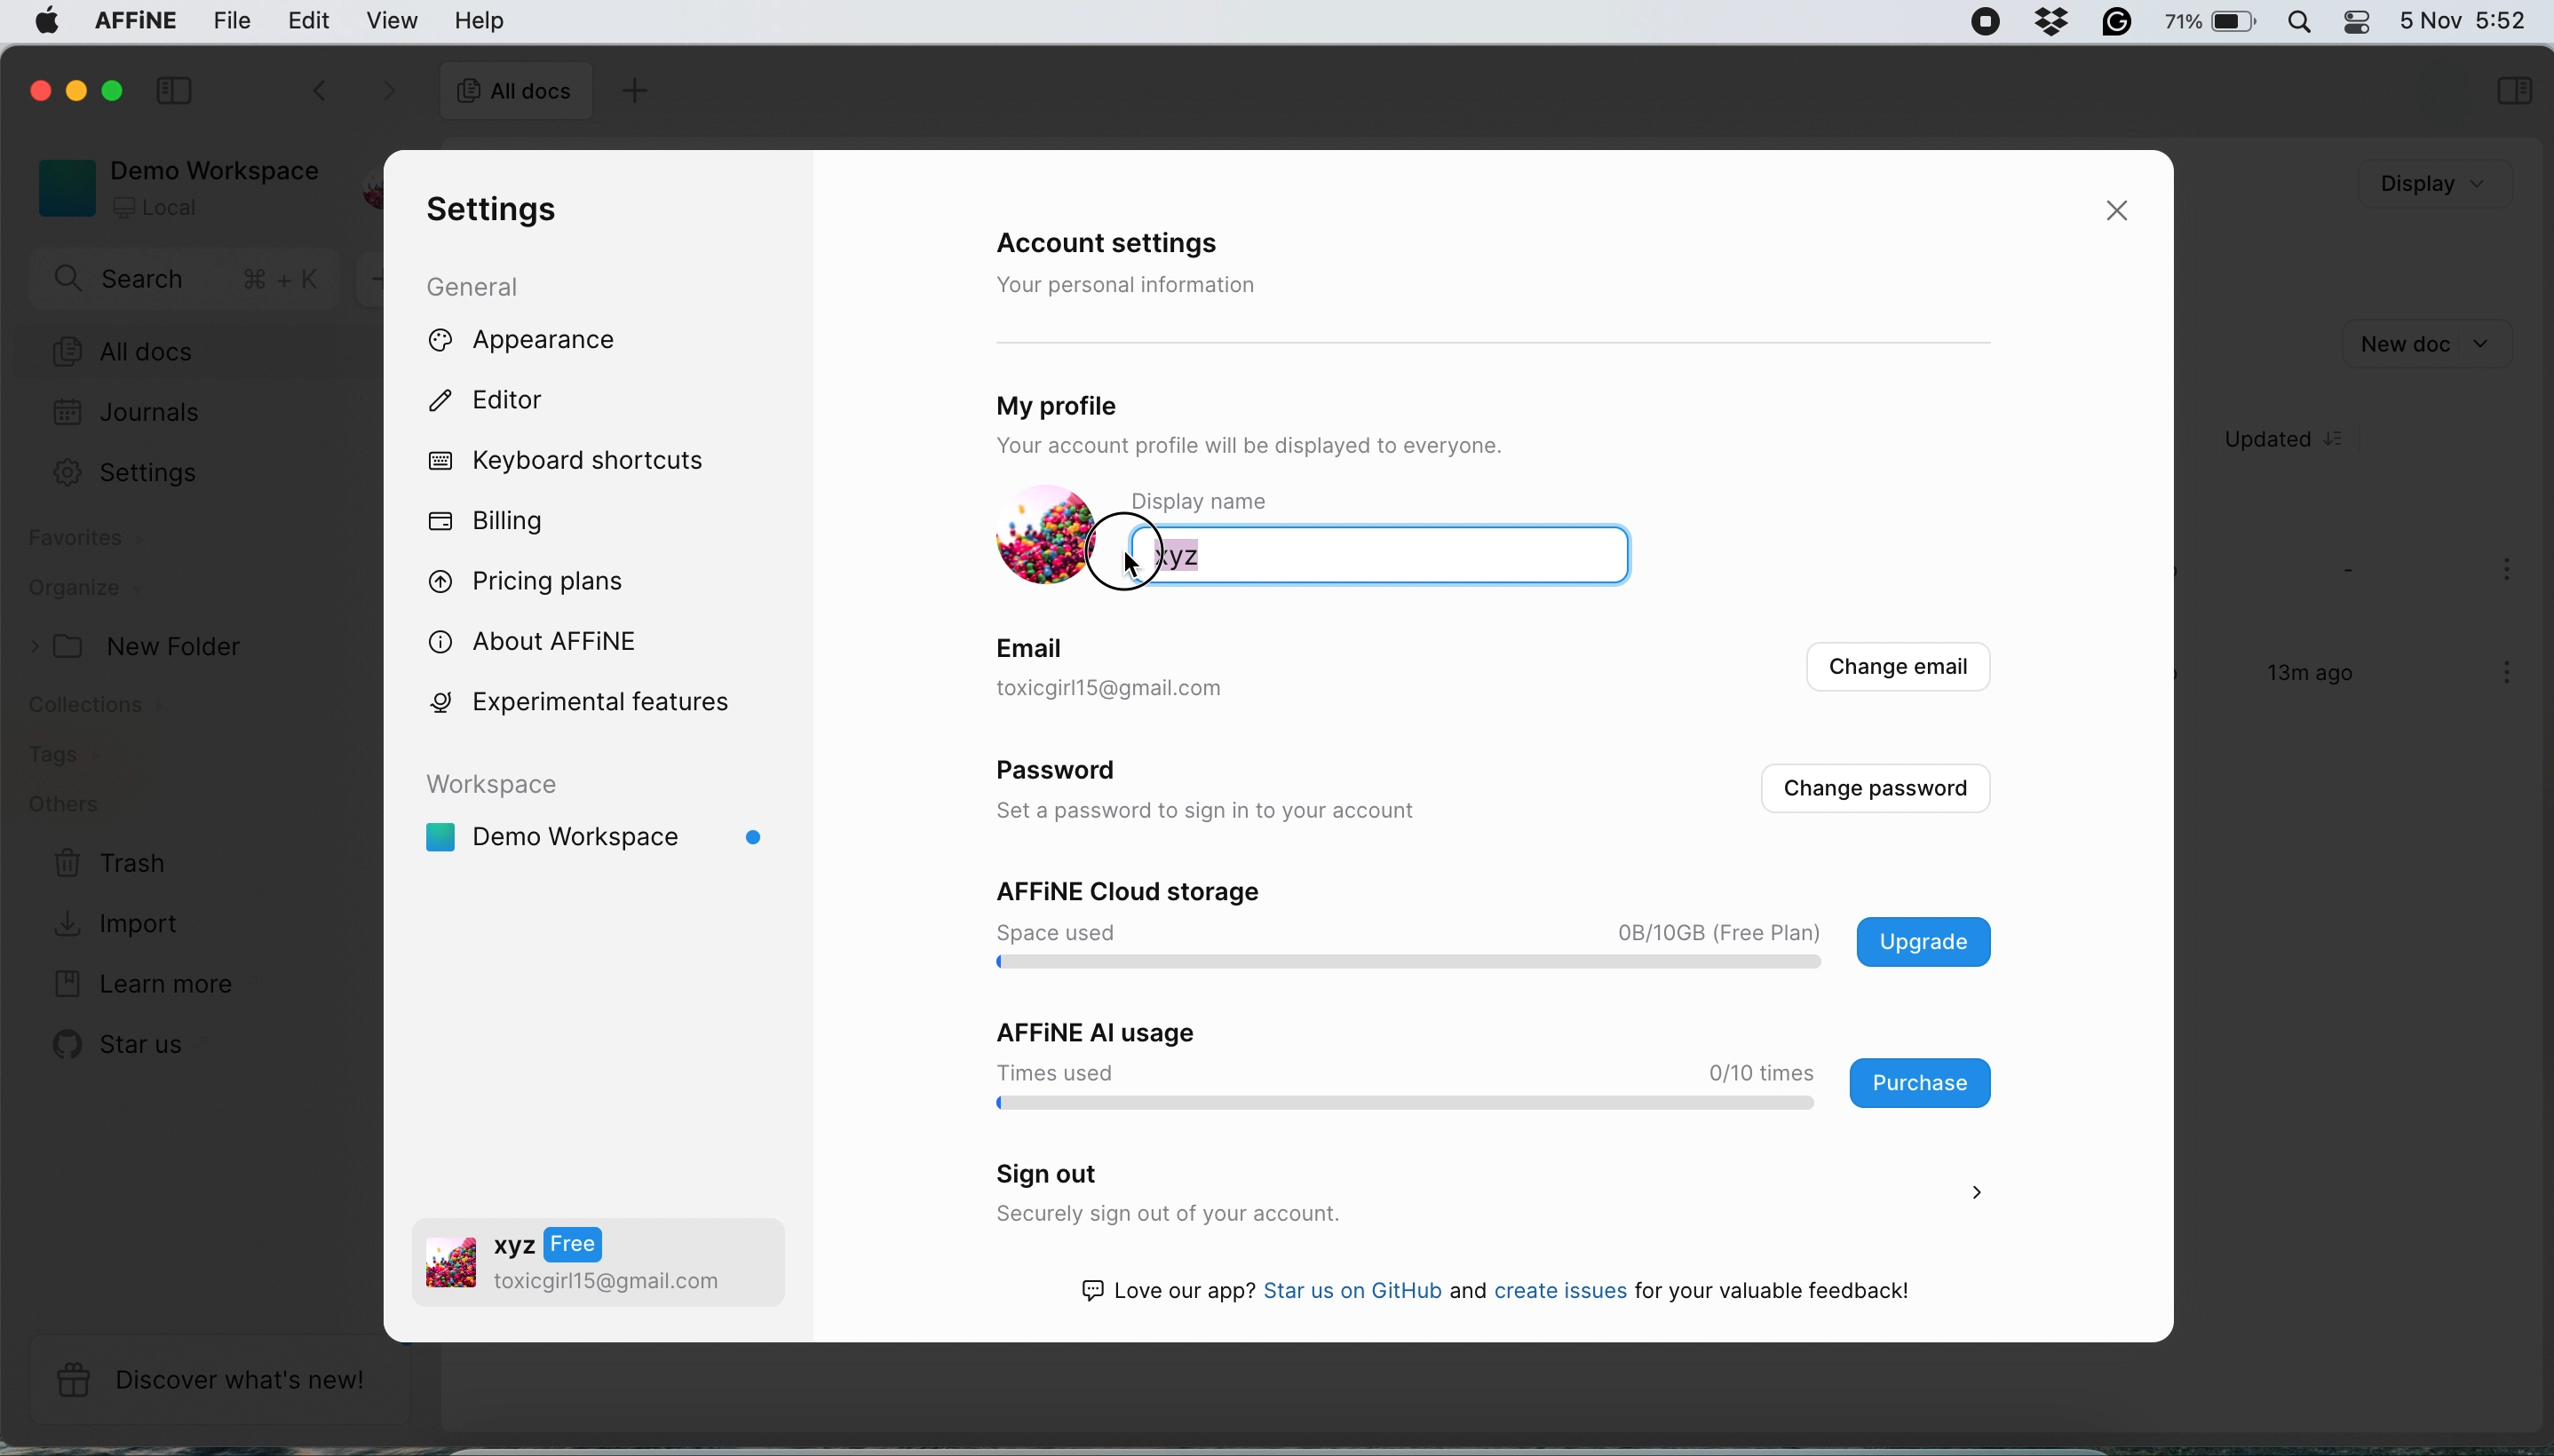 This screenshot has height=1456, width=2554. What do you see at coordinates (149, 472) in the screenshot?
I see `Settings` at bounding box center [149, 472].